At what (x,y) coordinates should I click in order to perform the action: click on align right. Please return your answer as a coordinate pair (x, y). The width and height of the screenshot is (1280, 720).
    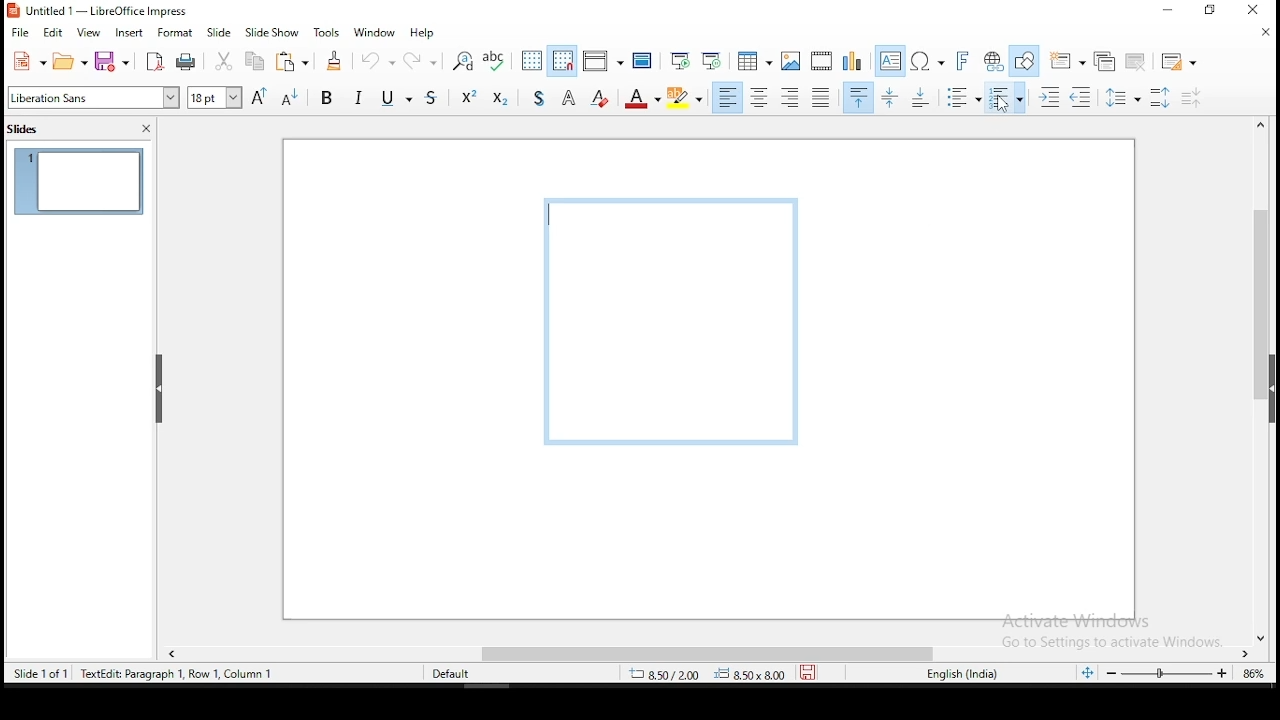
    Looking at the image, I should click on (792, 99).